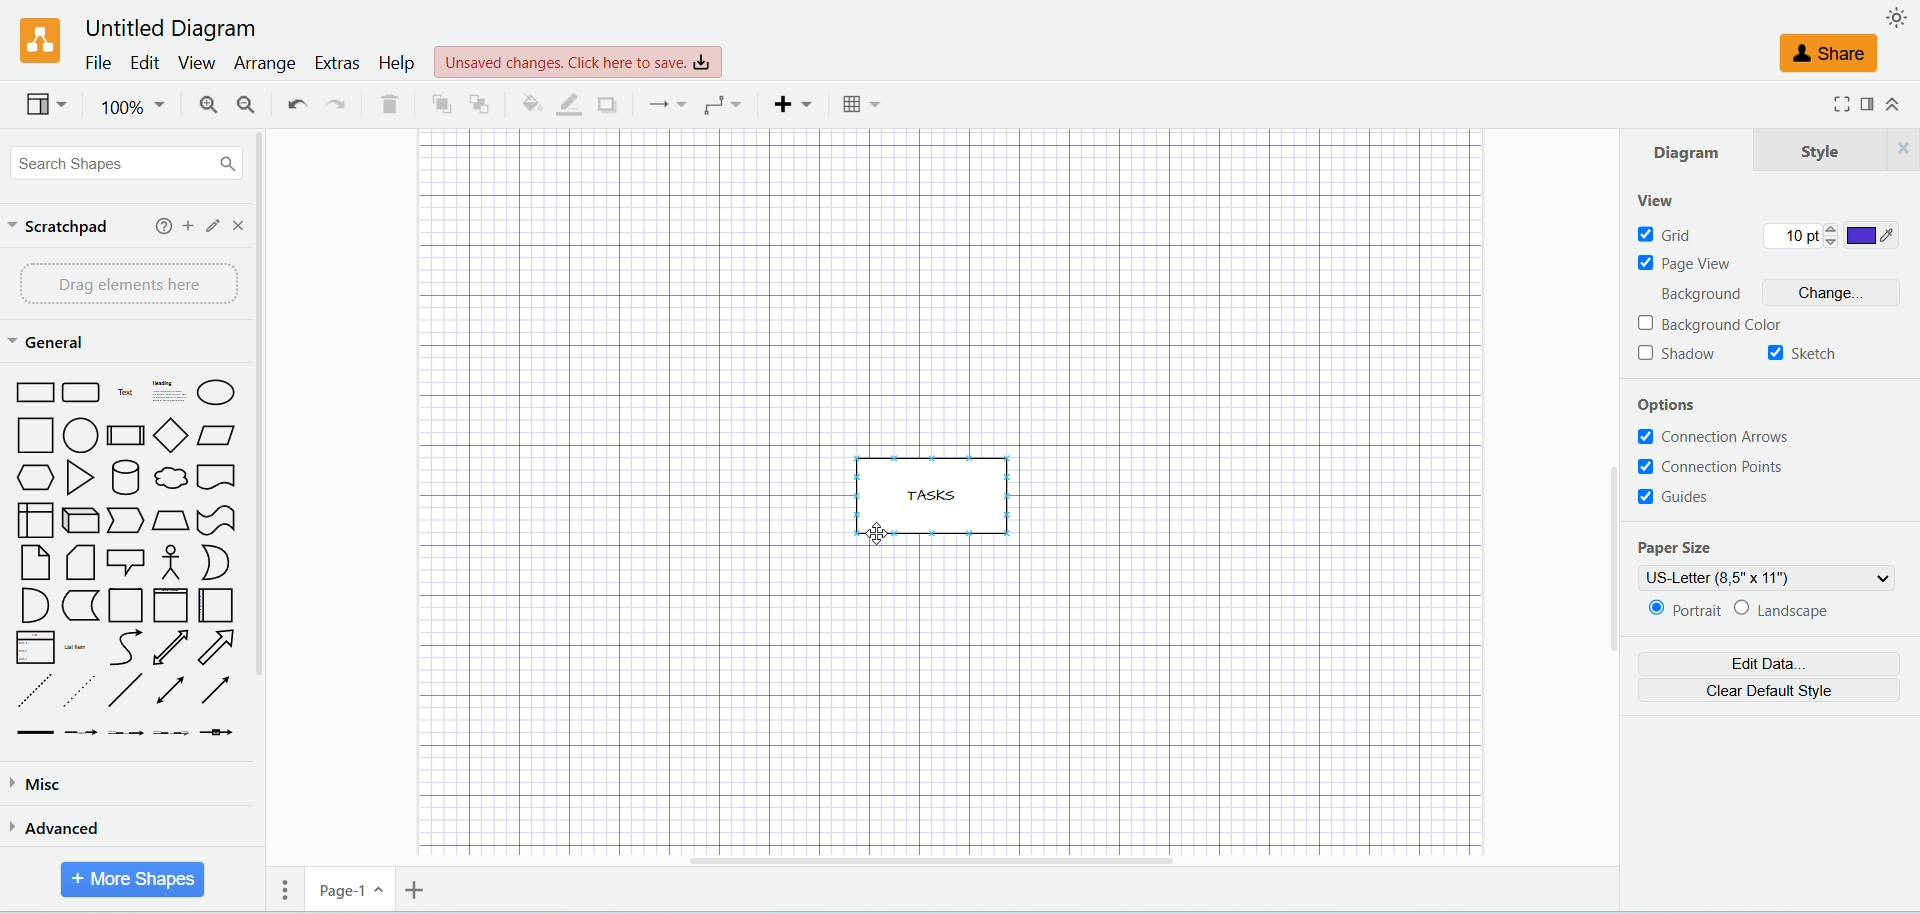 This screenshot has height=914, width=1920. Describe the element at coordinates (127, 692) in the screenshot. I see `Line` at that location.